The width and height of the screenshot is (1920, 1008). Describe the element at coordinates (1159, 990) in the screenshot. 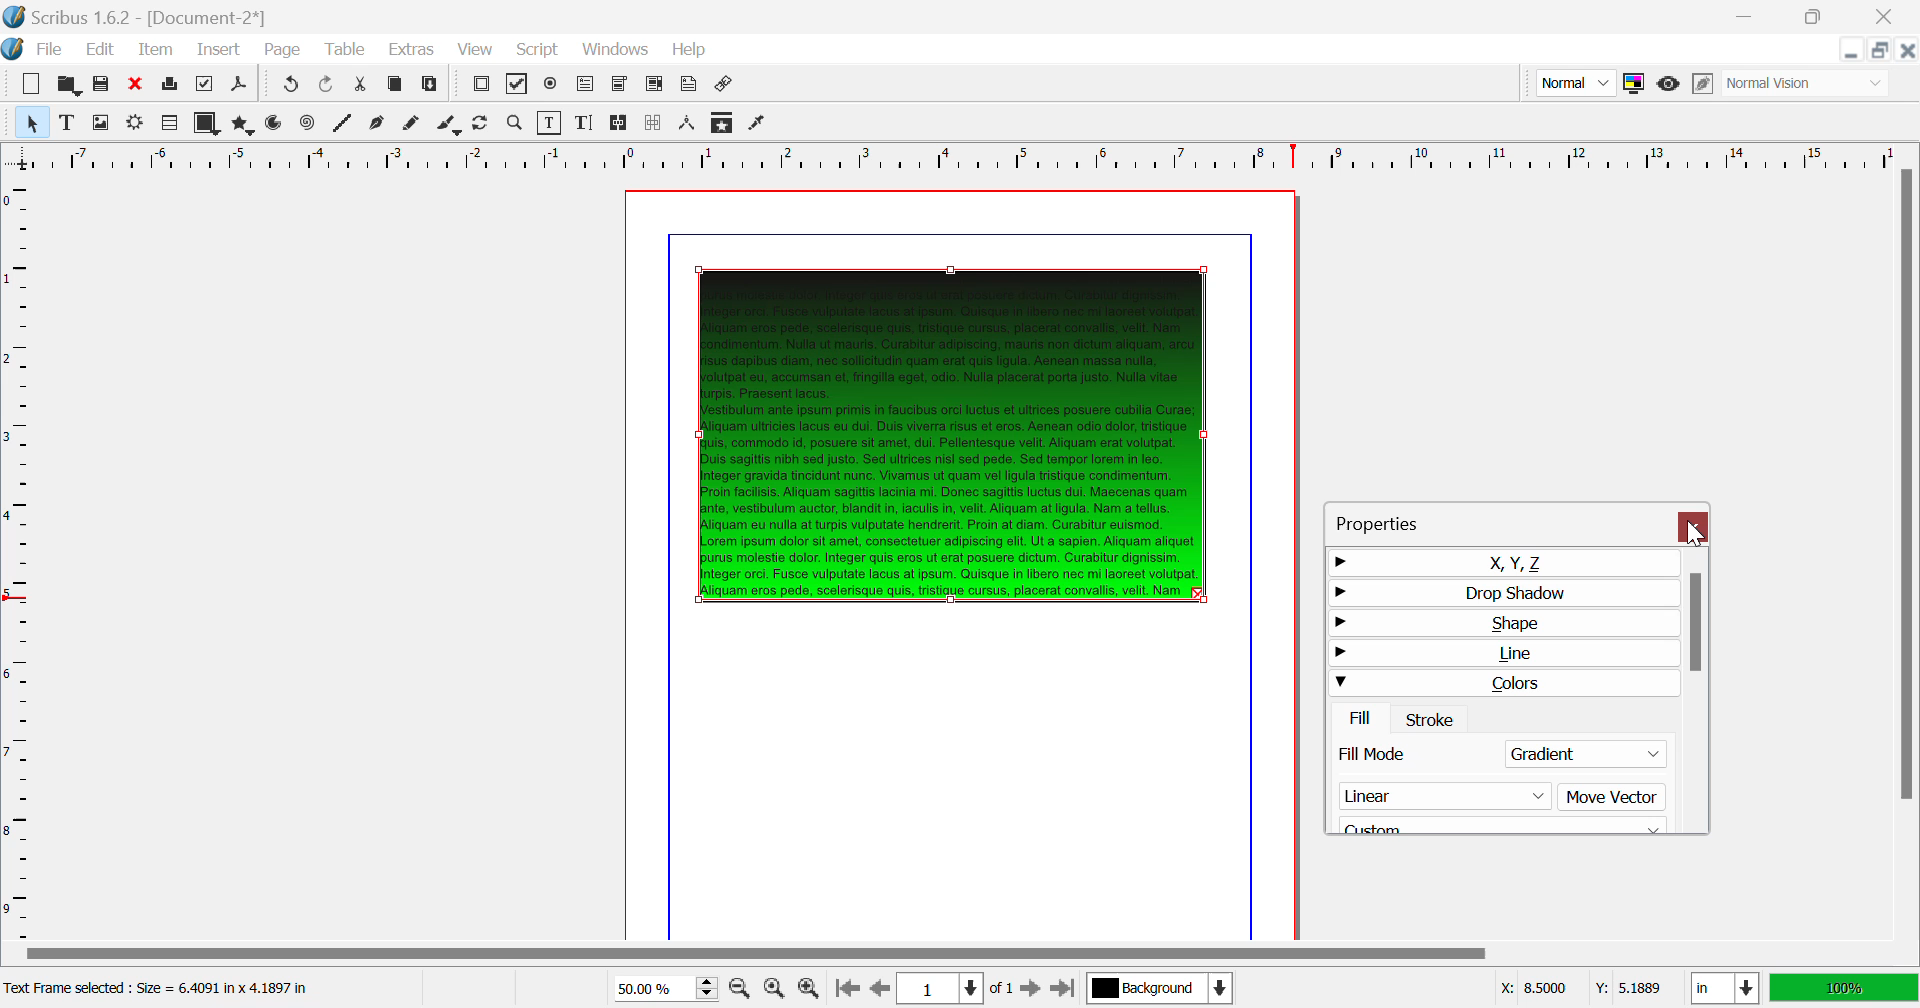

I see `Background` at that location.